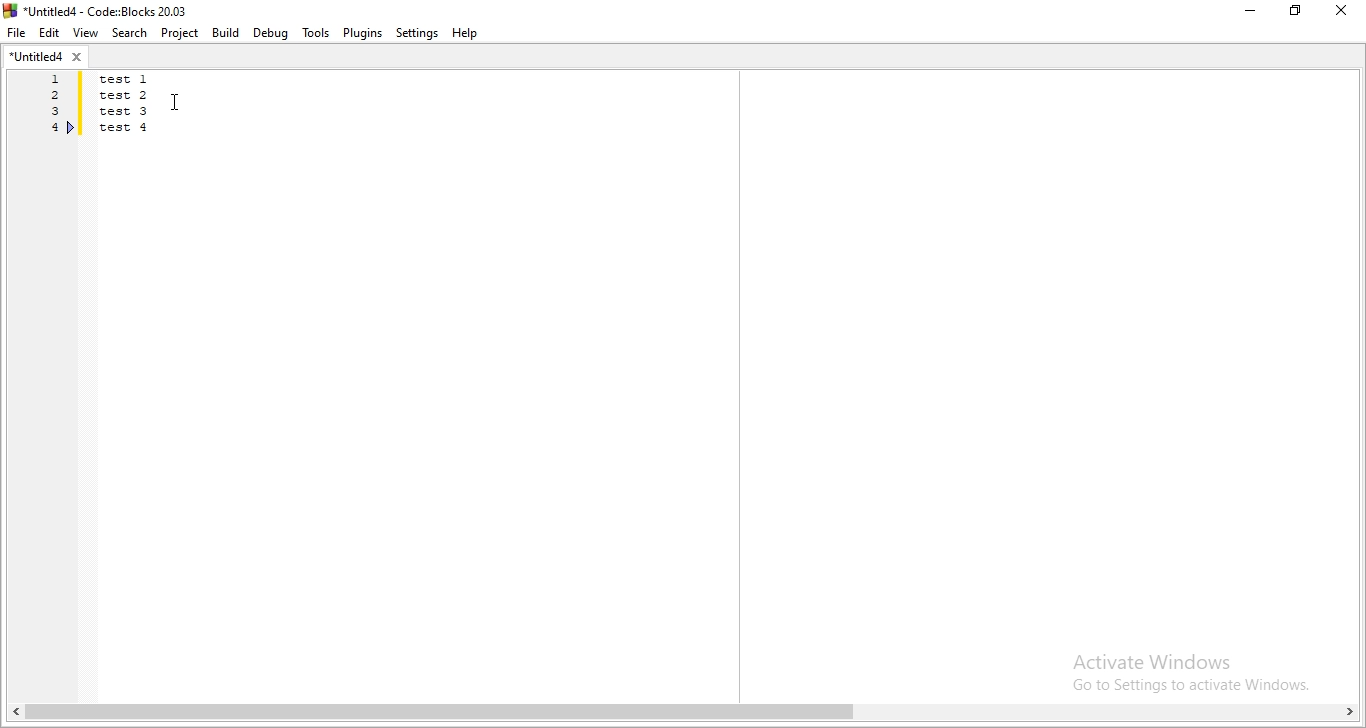  I want to click on View , so click(83, 33).